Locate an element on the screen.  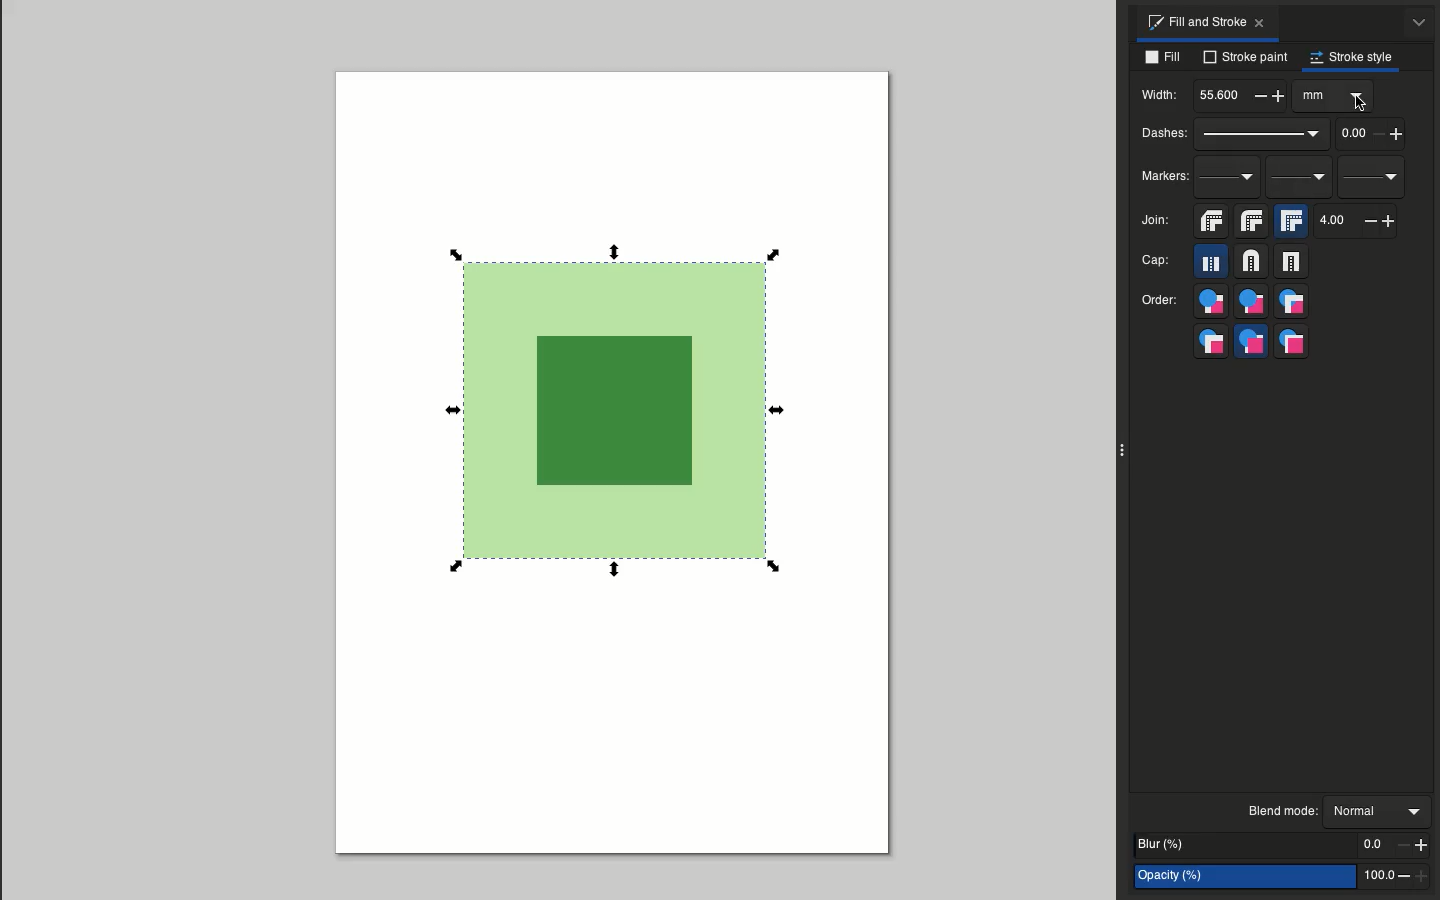
Scale selection is located at coordinates (457, 253).